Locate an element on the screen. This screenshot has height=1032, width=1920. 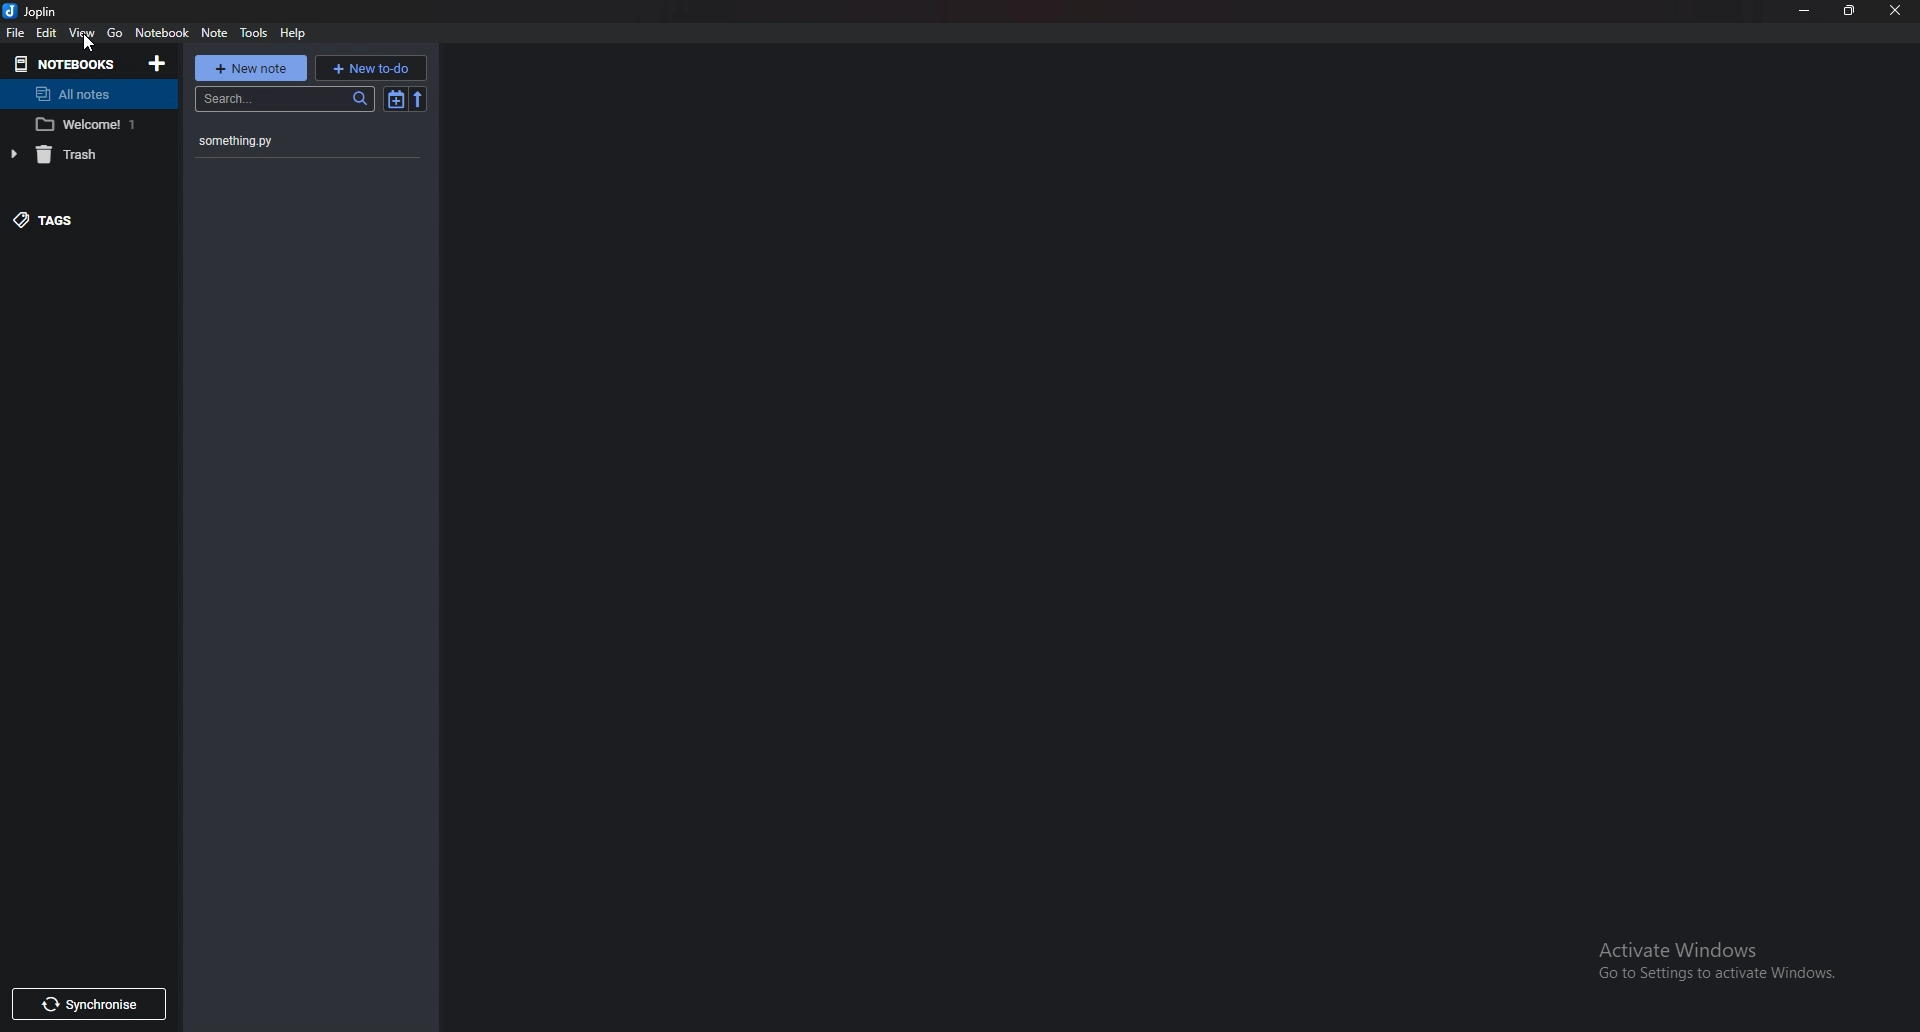
tags is located at coordinates (79, 218).